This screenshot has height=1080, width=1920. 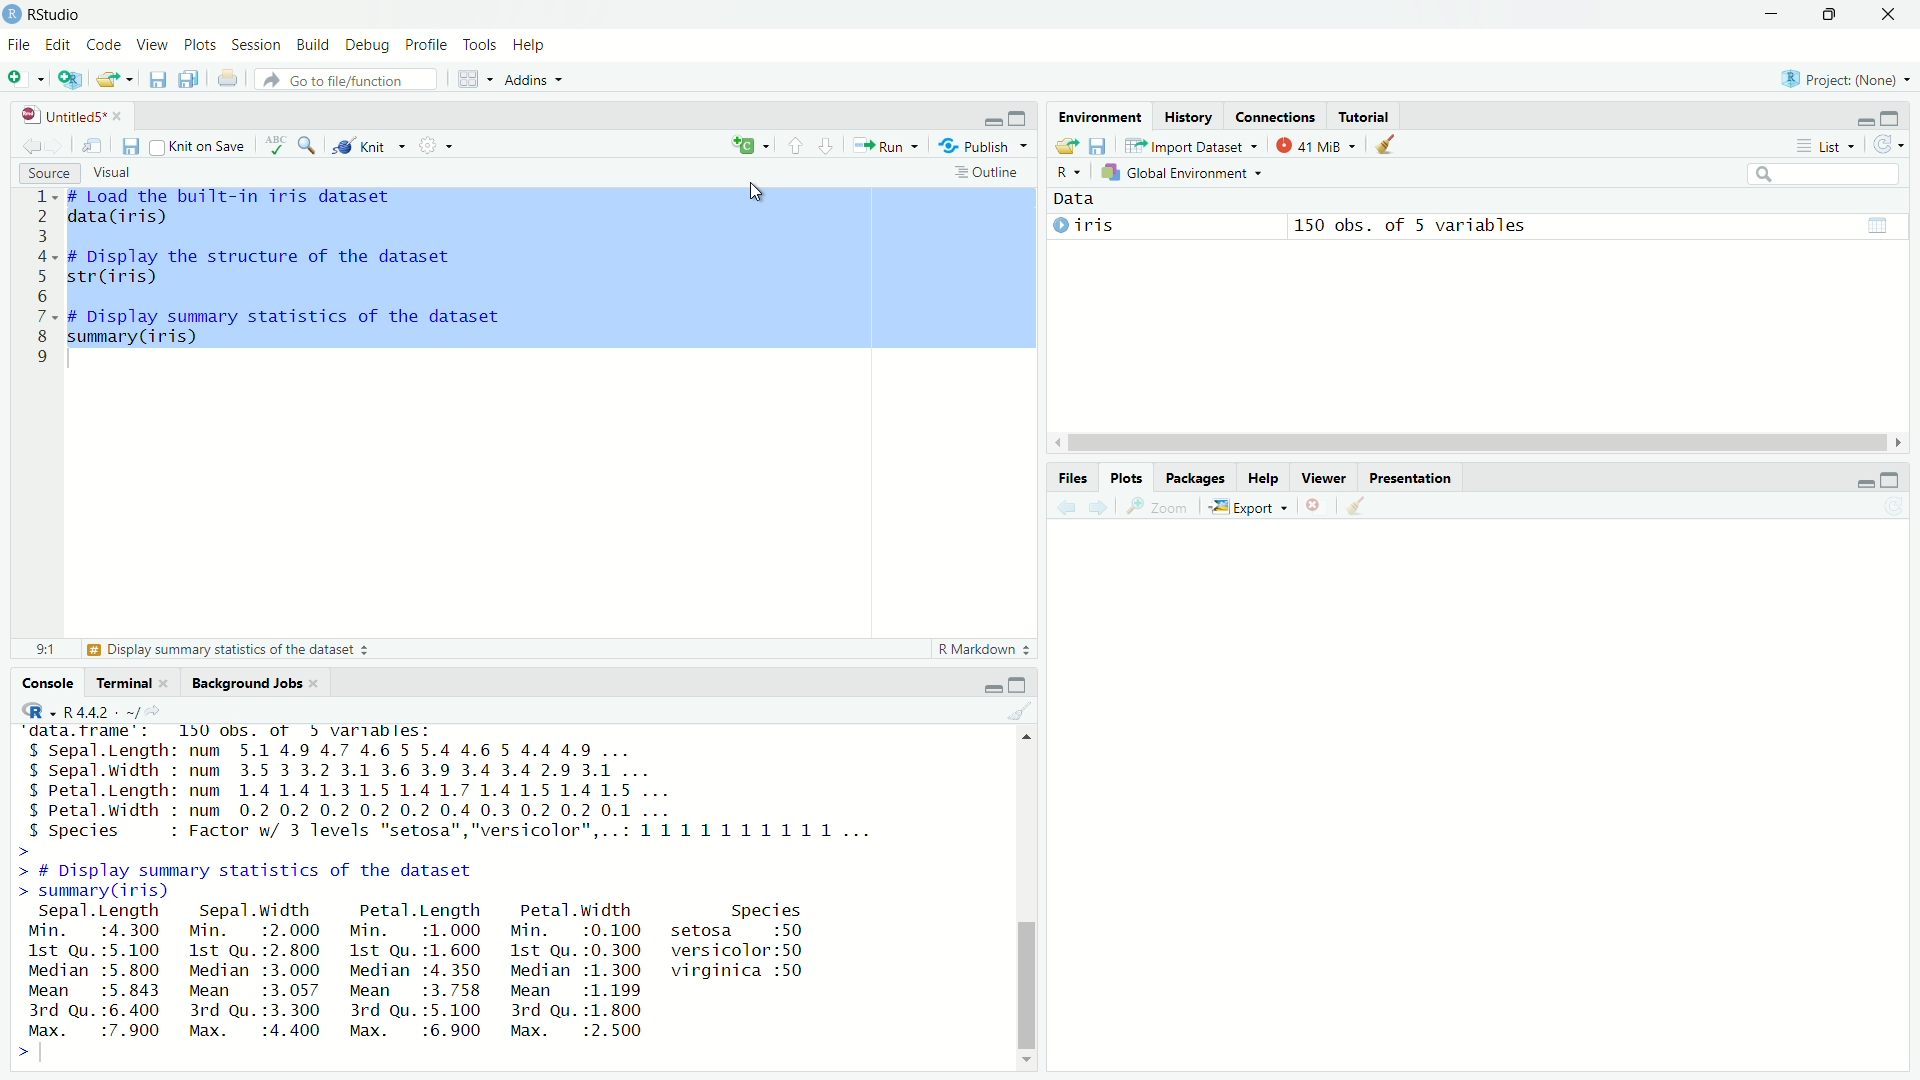 What do you see at coordinates (1128, 478) in the screenshot?
I see `Plots` at bounding box center [1128, 478].